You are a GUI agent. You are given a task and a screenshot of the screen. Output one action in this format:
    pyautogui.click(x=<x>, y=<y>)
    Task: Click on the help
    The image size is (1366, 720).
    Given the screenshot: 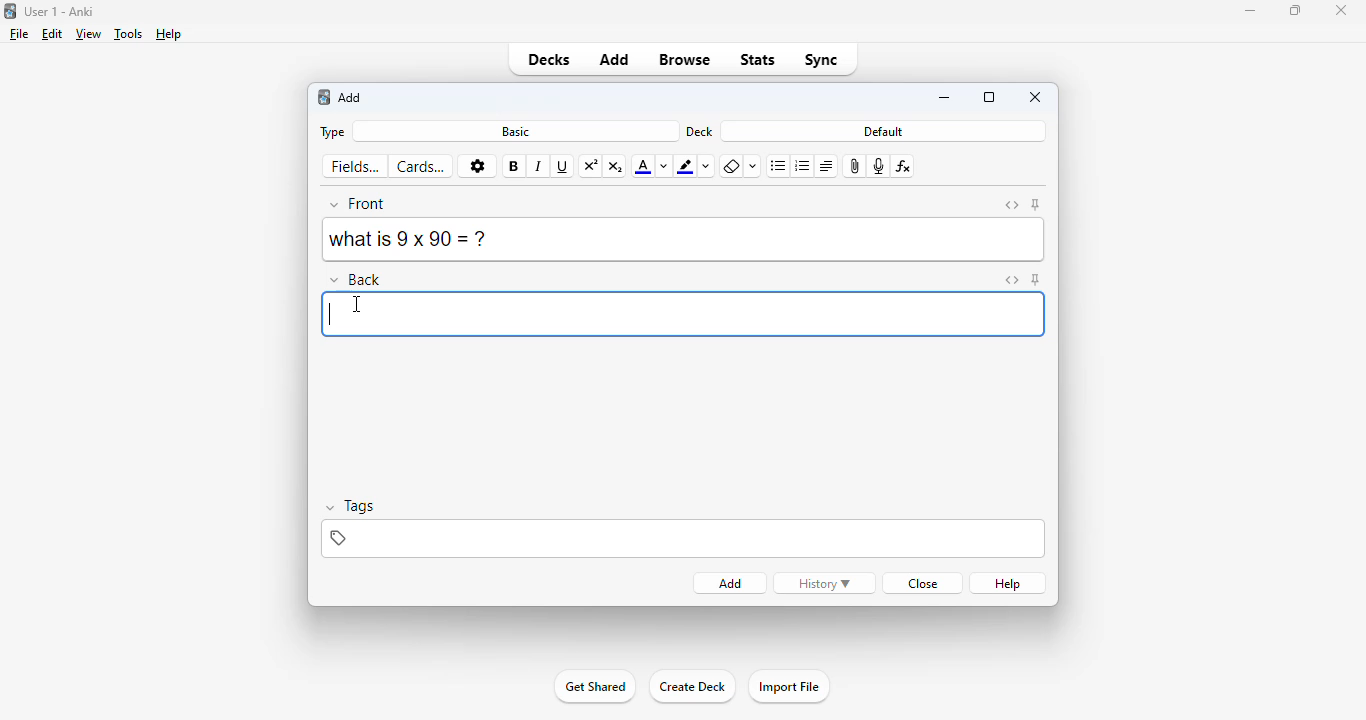 What is the action you would take?
    pyautogui.click(x=1009, y=583)
    